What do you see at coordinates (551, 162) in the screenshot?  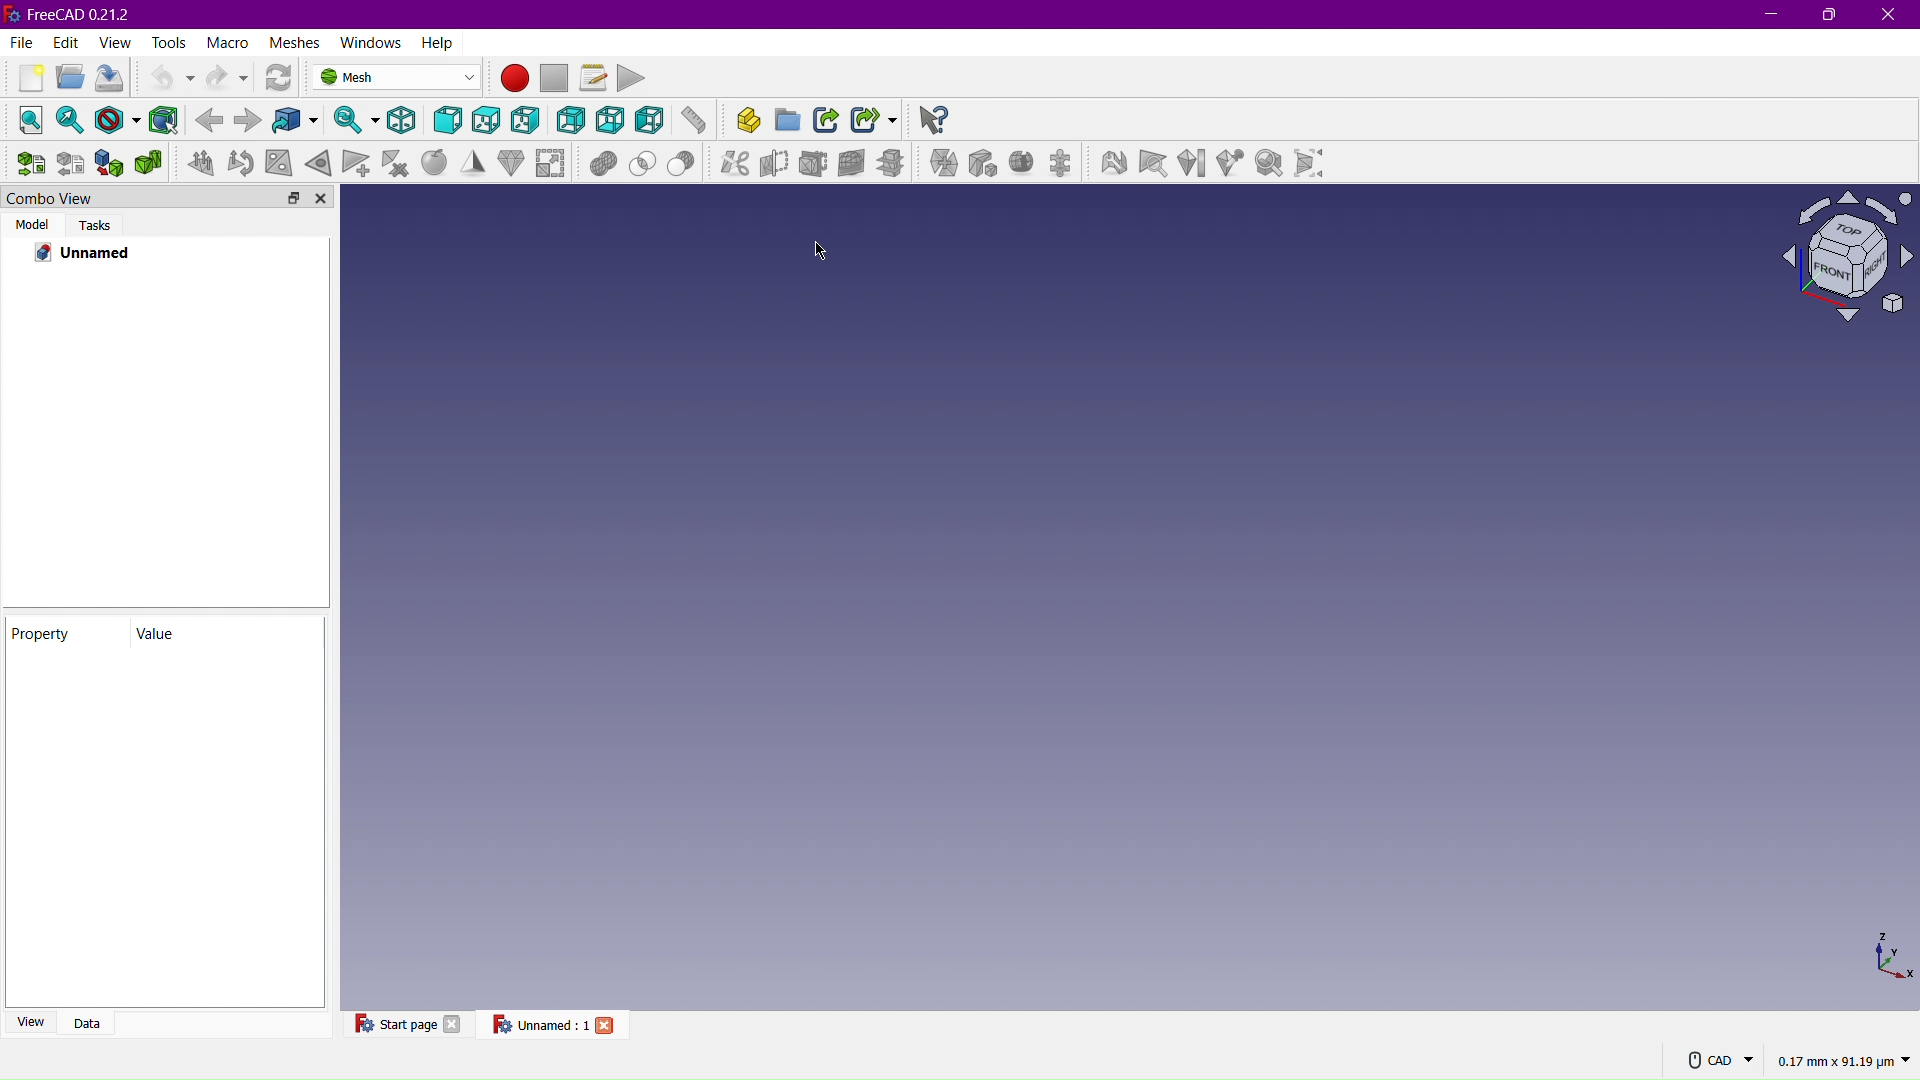 I see `Scale mesh` at bounding box center [551, 162].